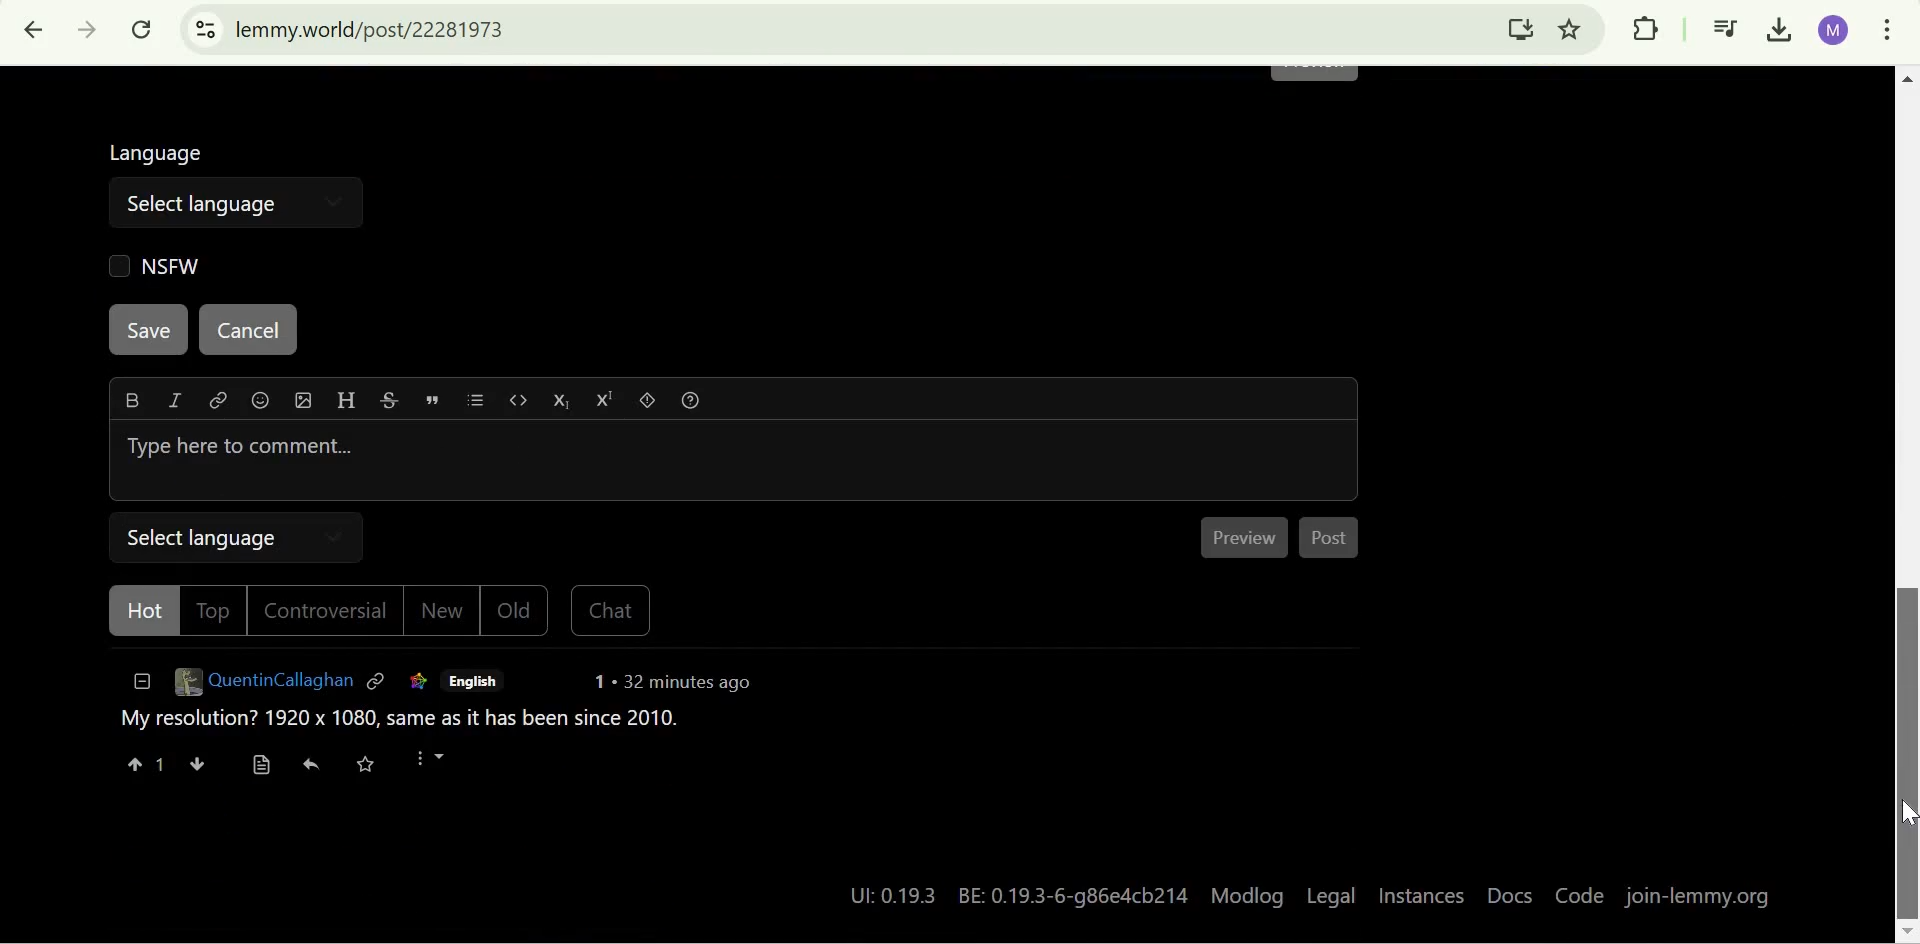 Image resolution: width=1920 pixels, height=944 pixels. Describe the element at coordinates (262, 686) in the screenshot. I see `QuentinCallaghan` at that location.